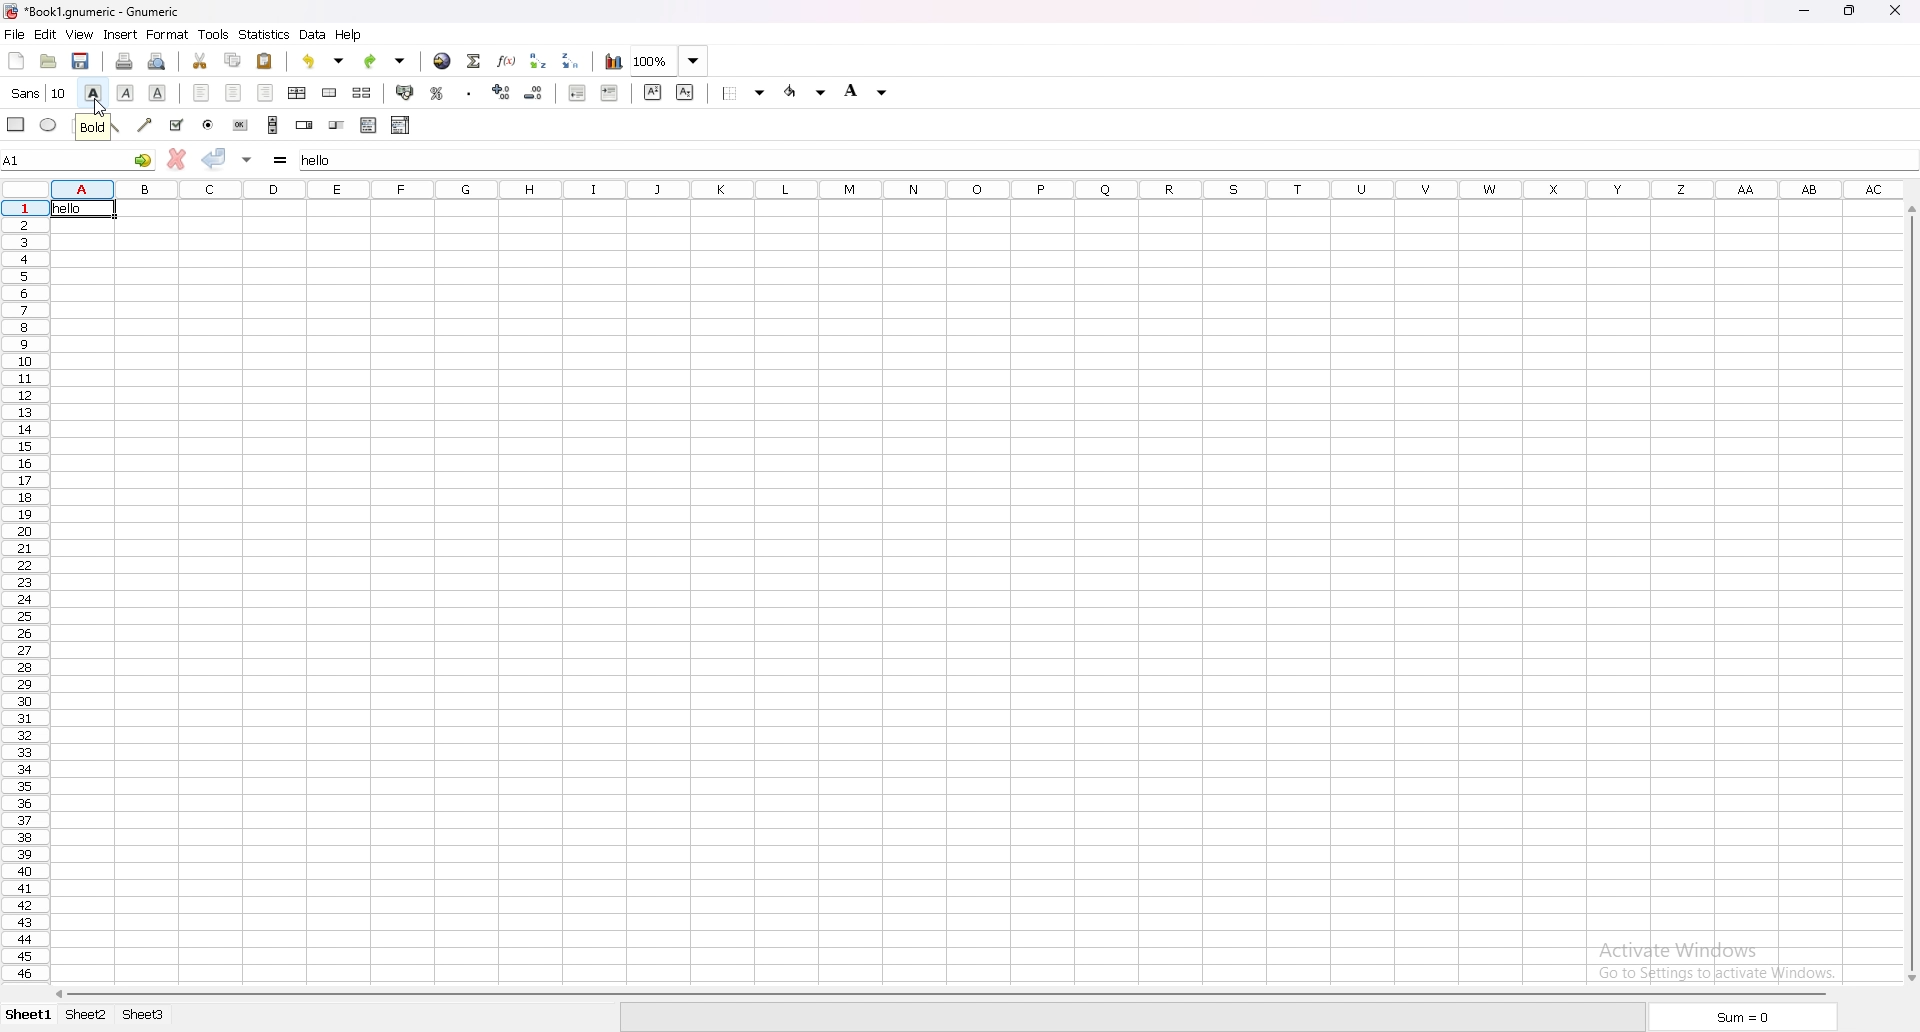  I want to click on minimize, so click(1807, 11).